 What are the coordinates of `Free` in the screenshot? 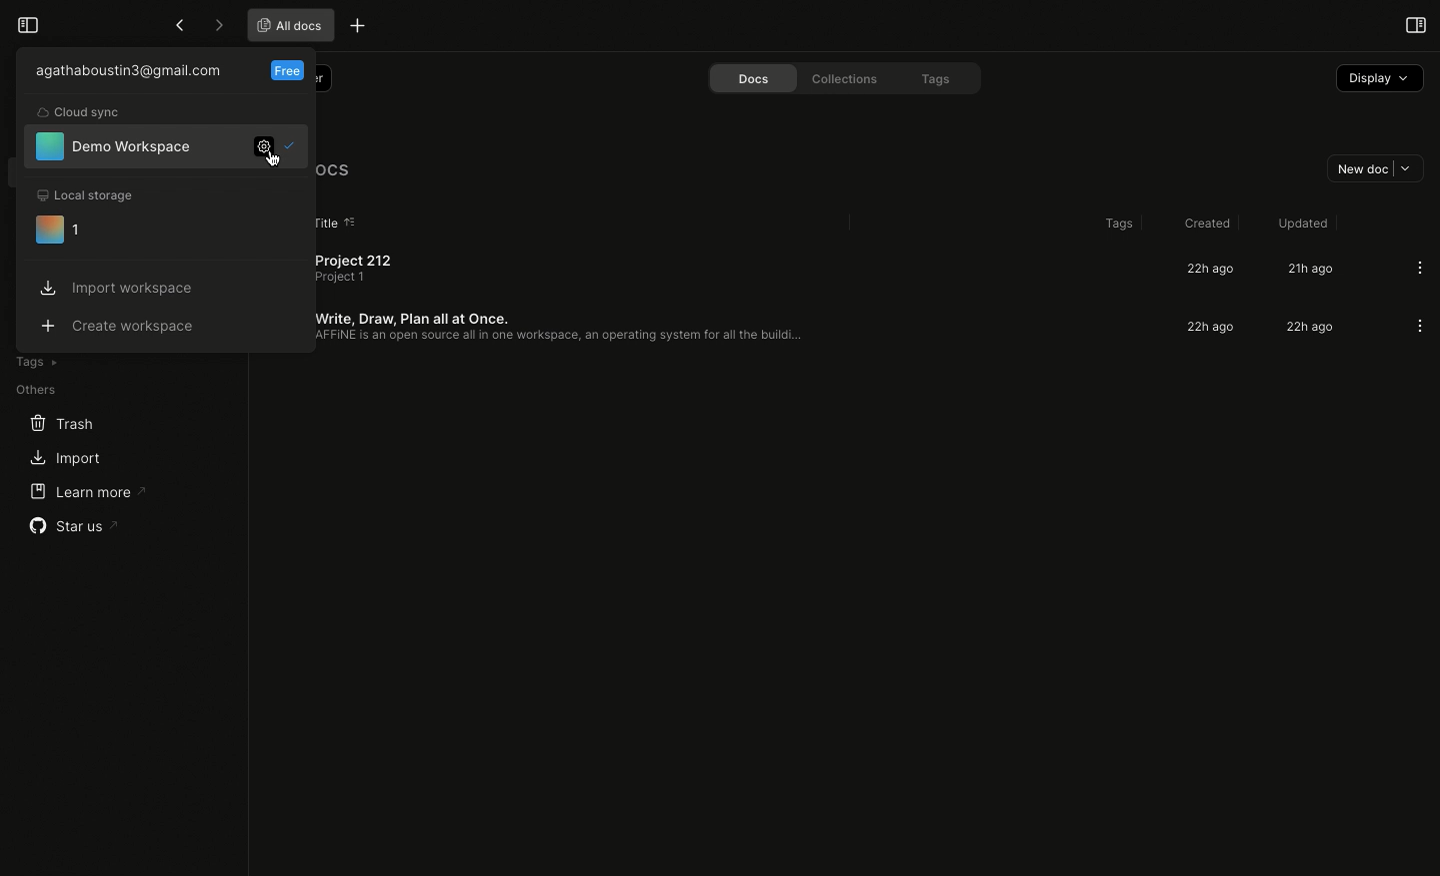 It's located at (287, 72).